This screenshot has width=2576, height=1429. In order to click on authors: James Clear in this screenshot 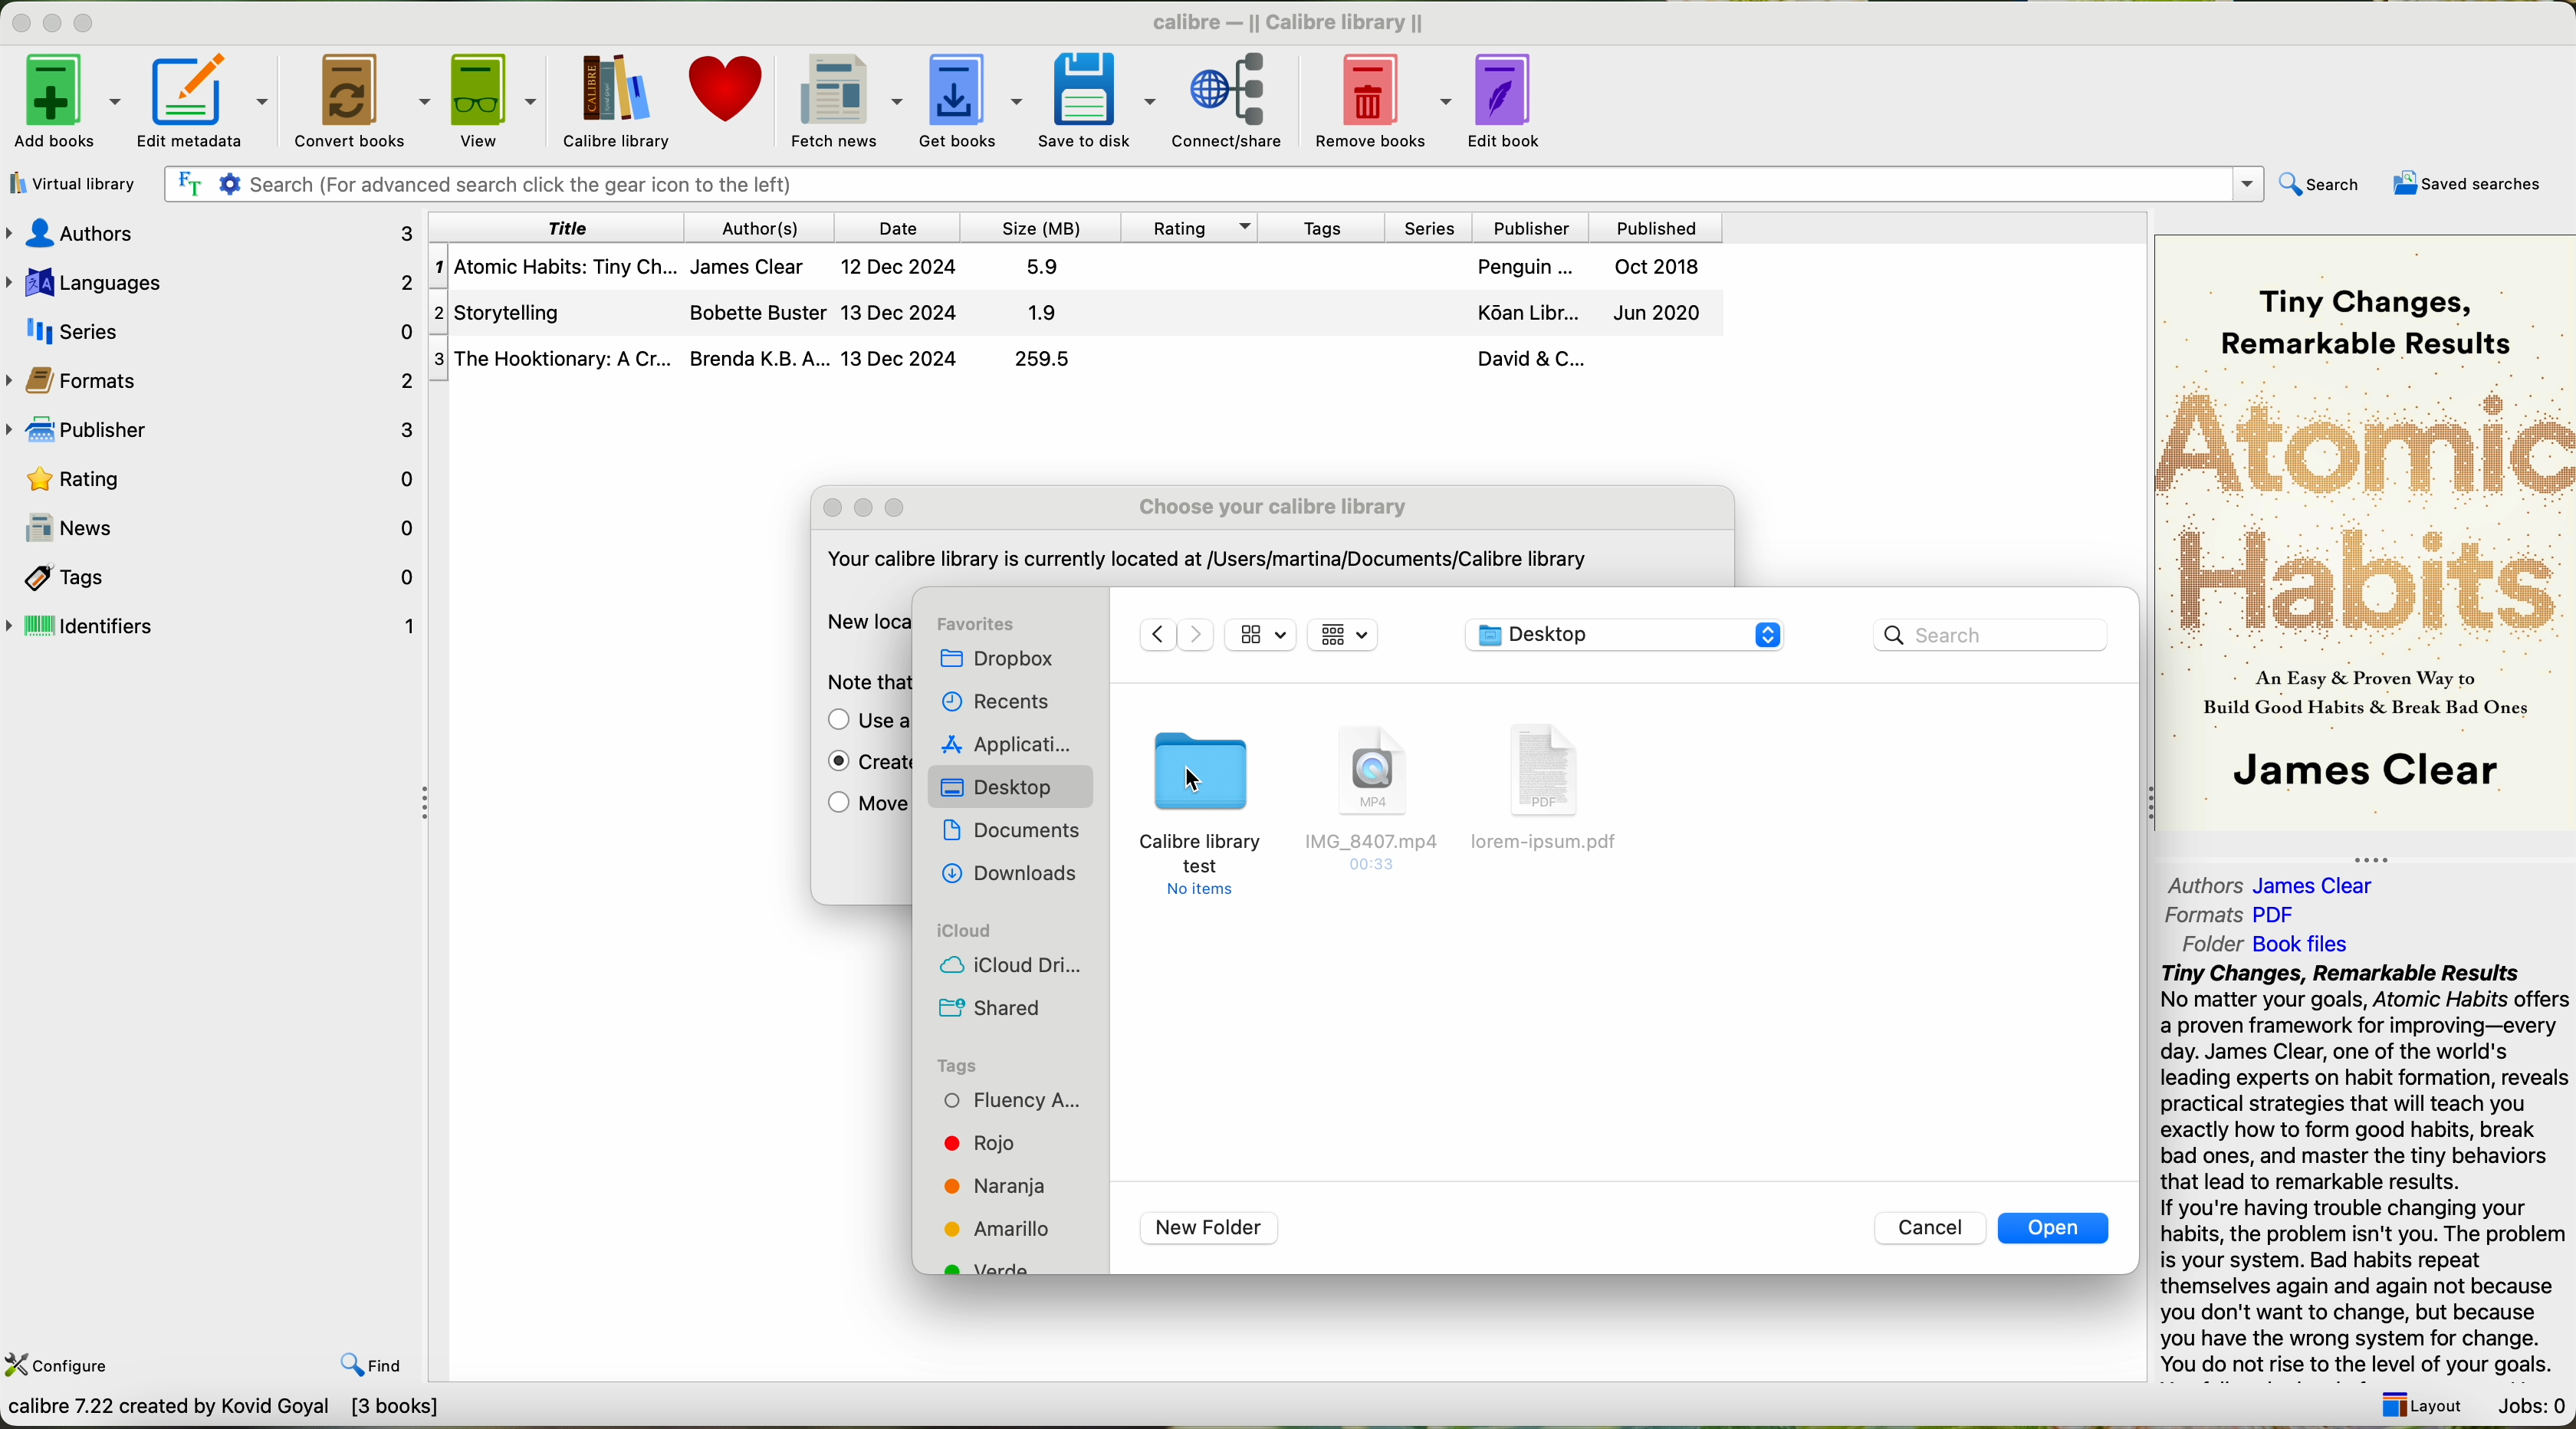, I will do `click(2267, 880)`.